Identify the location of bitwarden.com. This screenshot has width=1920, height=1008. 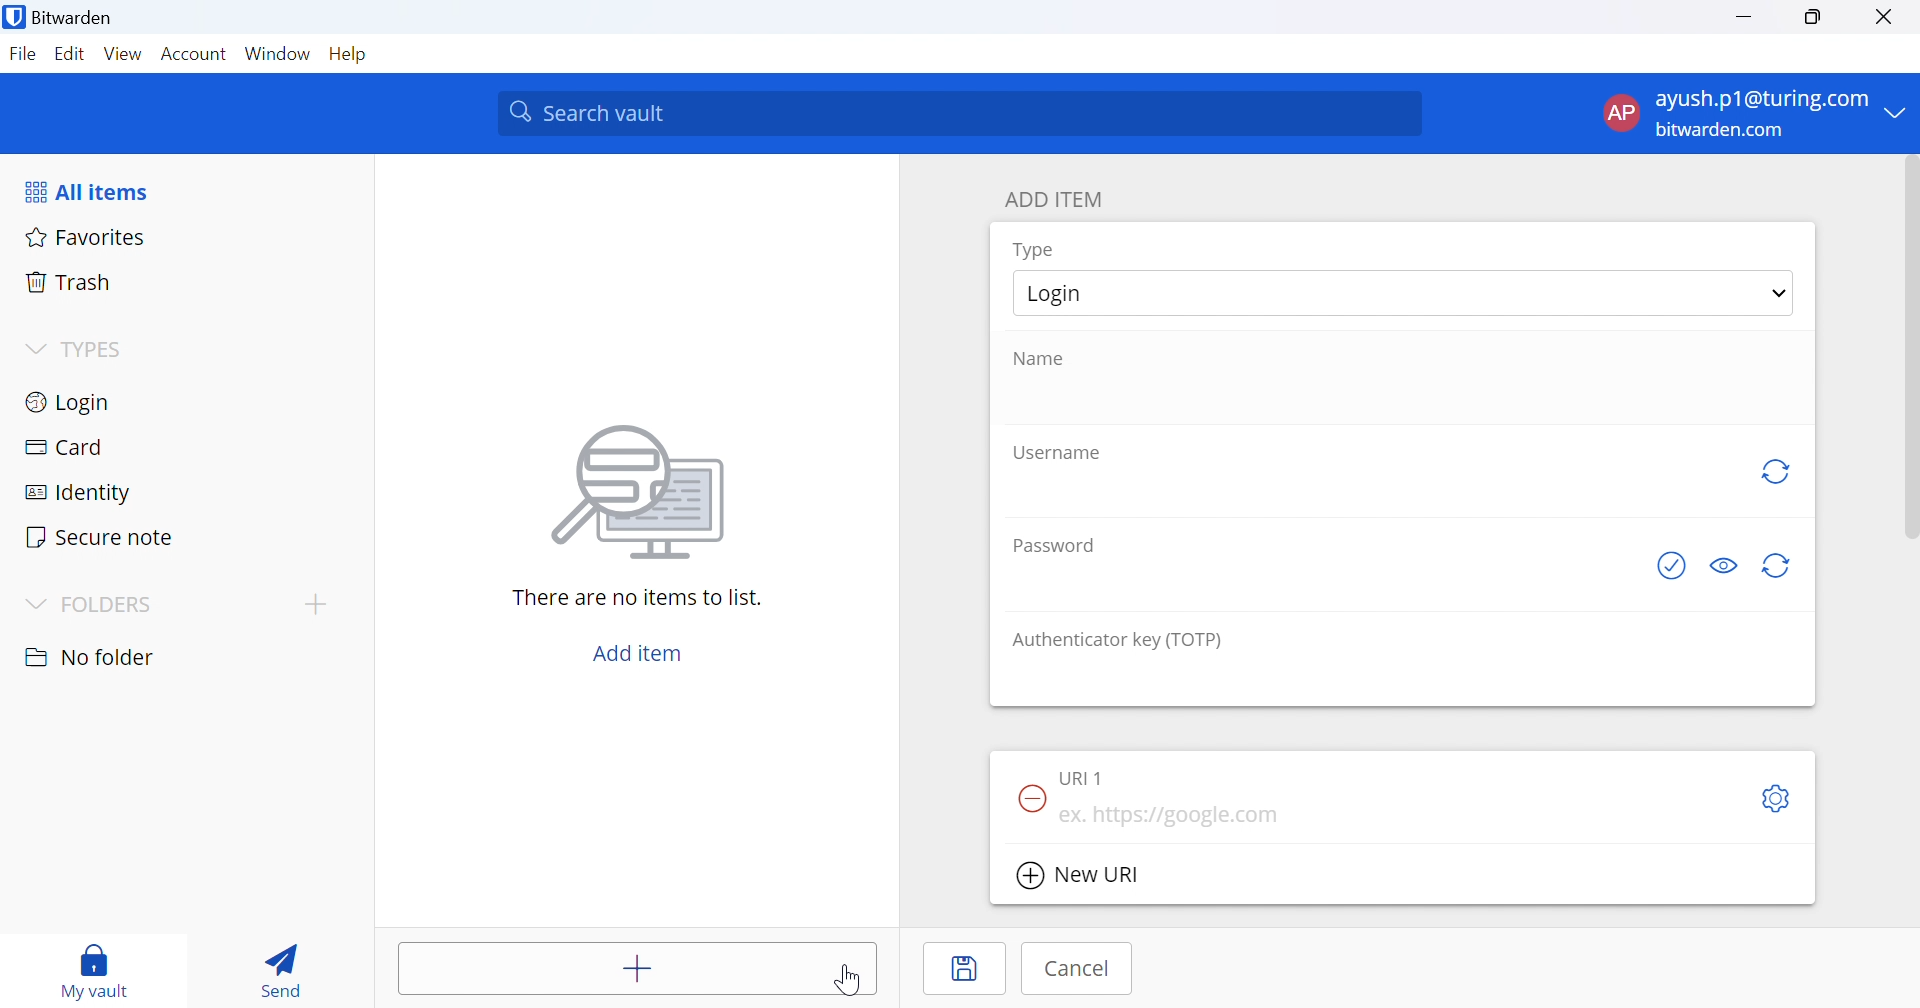
(1720, 129).